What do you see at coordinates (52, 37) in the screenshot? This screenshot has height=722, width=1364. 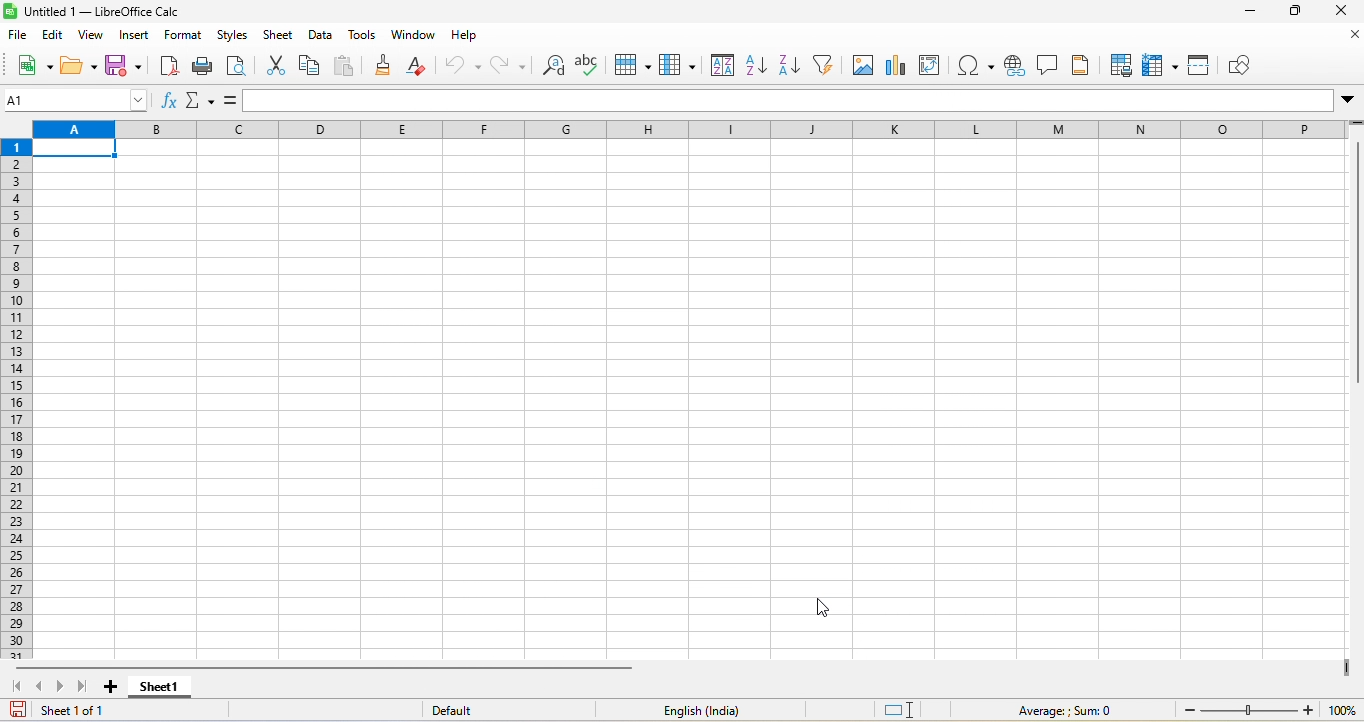 I see `edit` at bounding box center [52, 37].